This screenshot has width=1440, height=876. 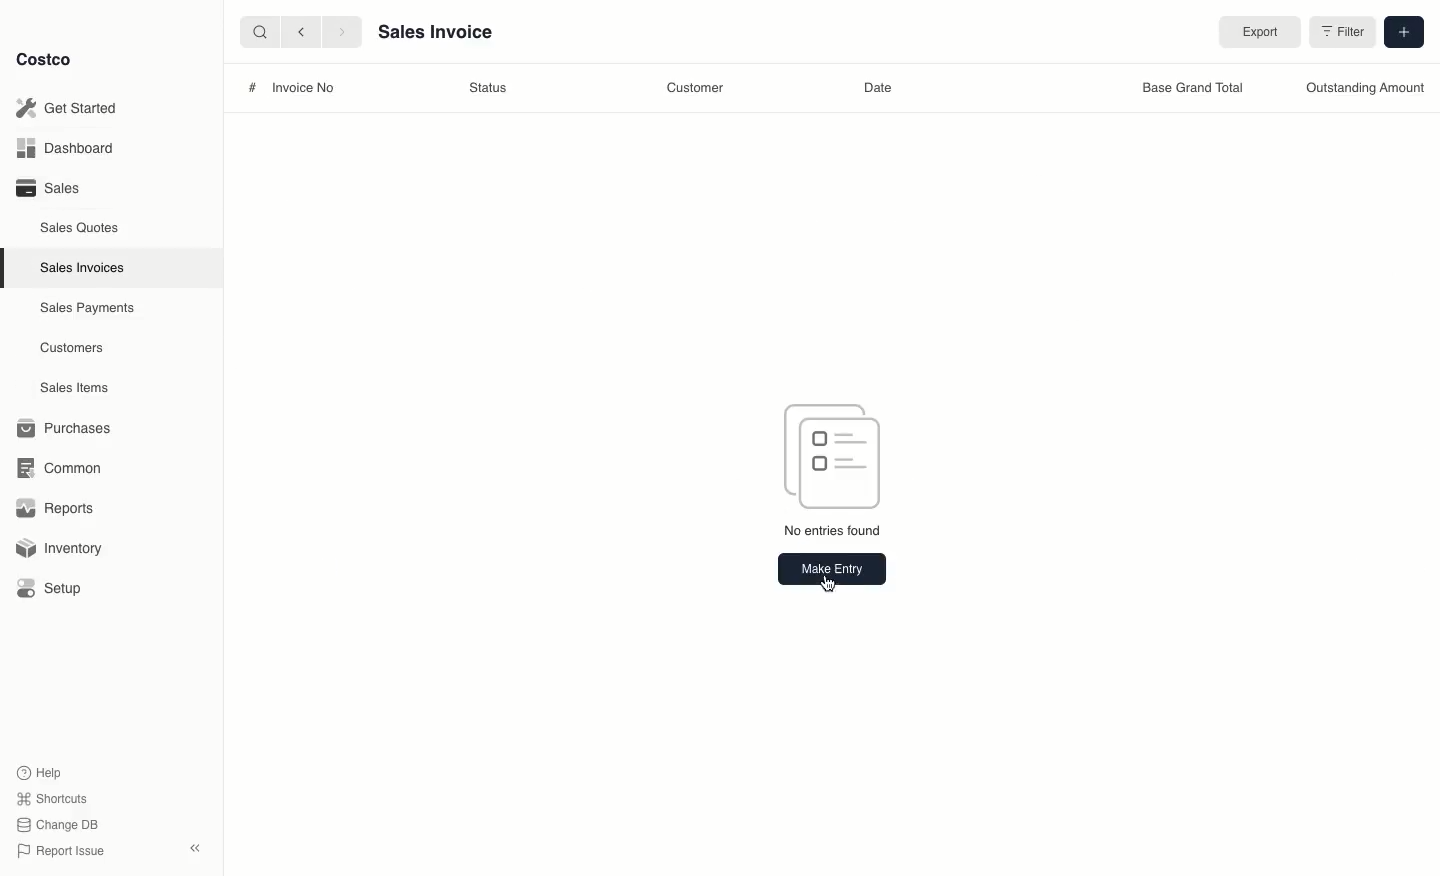 I want to click on Date, so click(x=883, y=90).